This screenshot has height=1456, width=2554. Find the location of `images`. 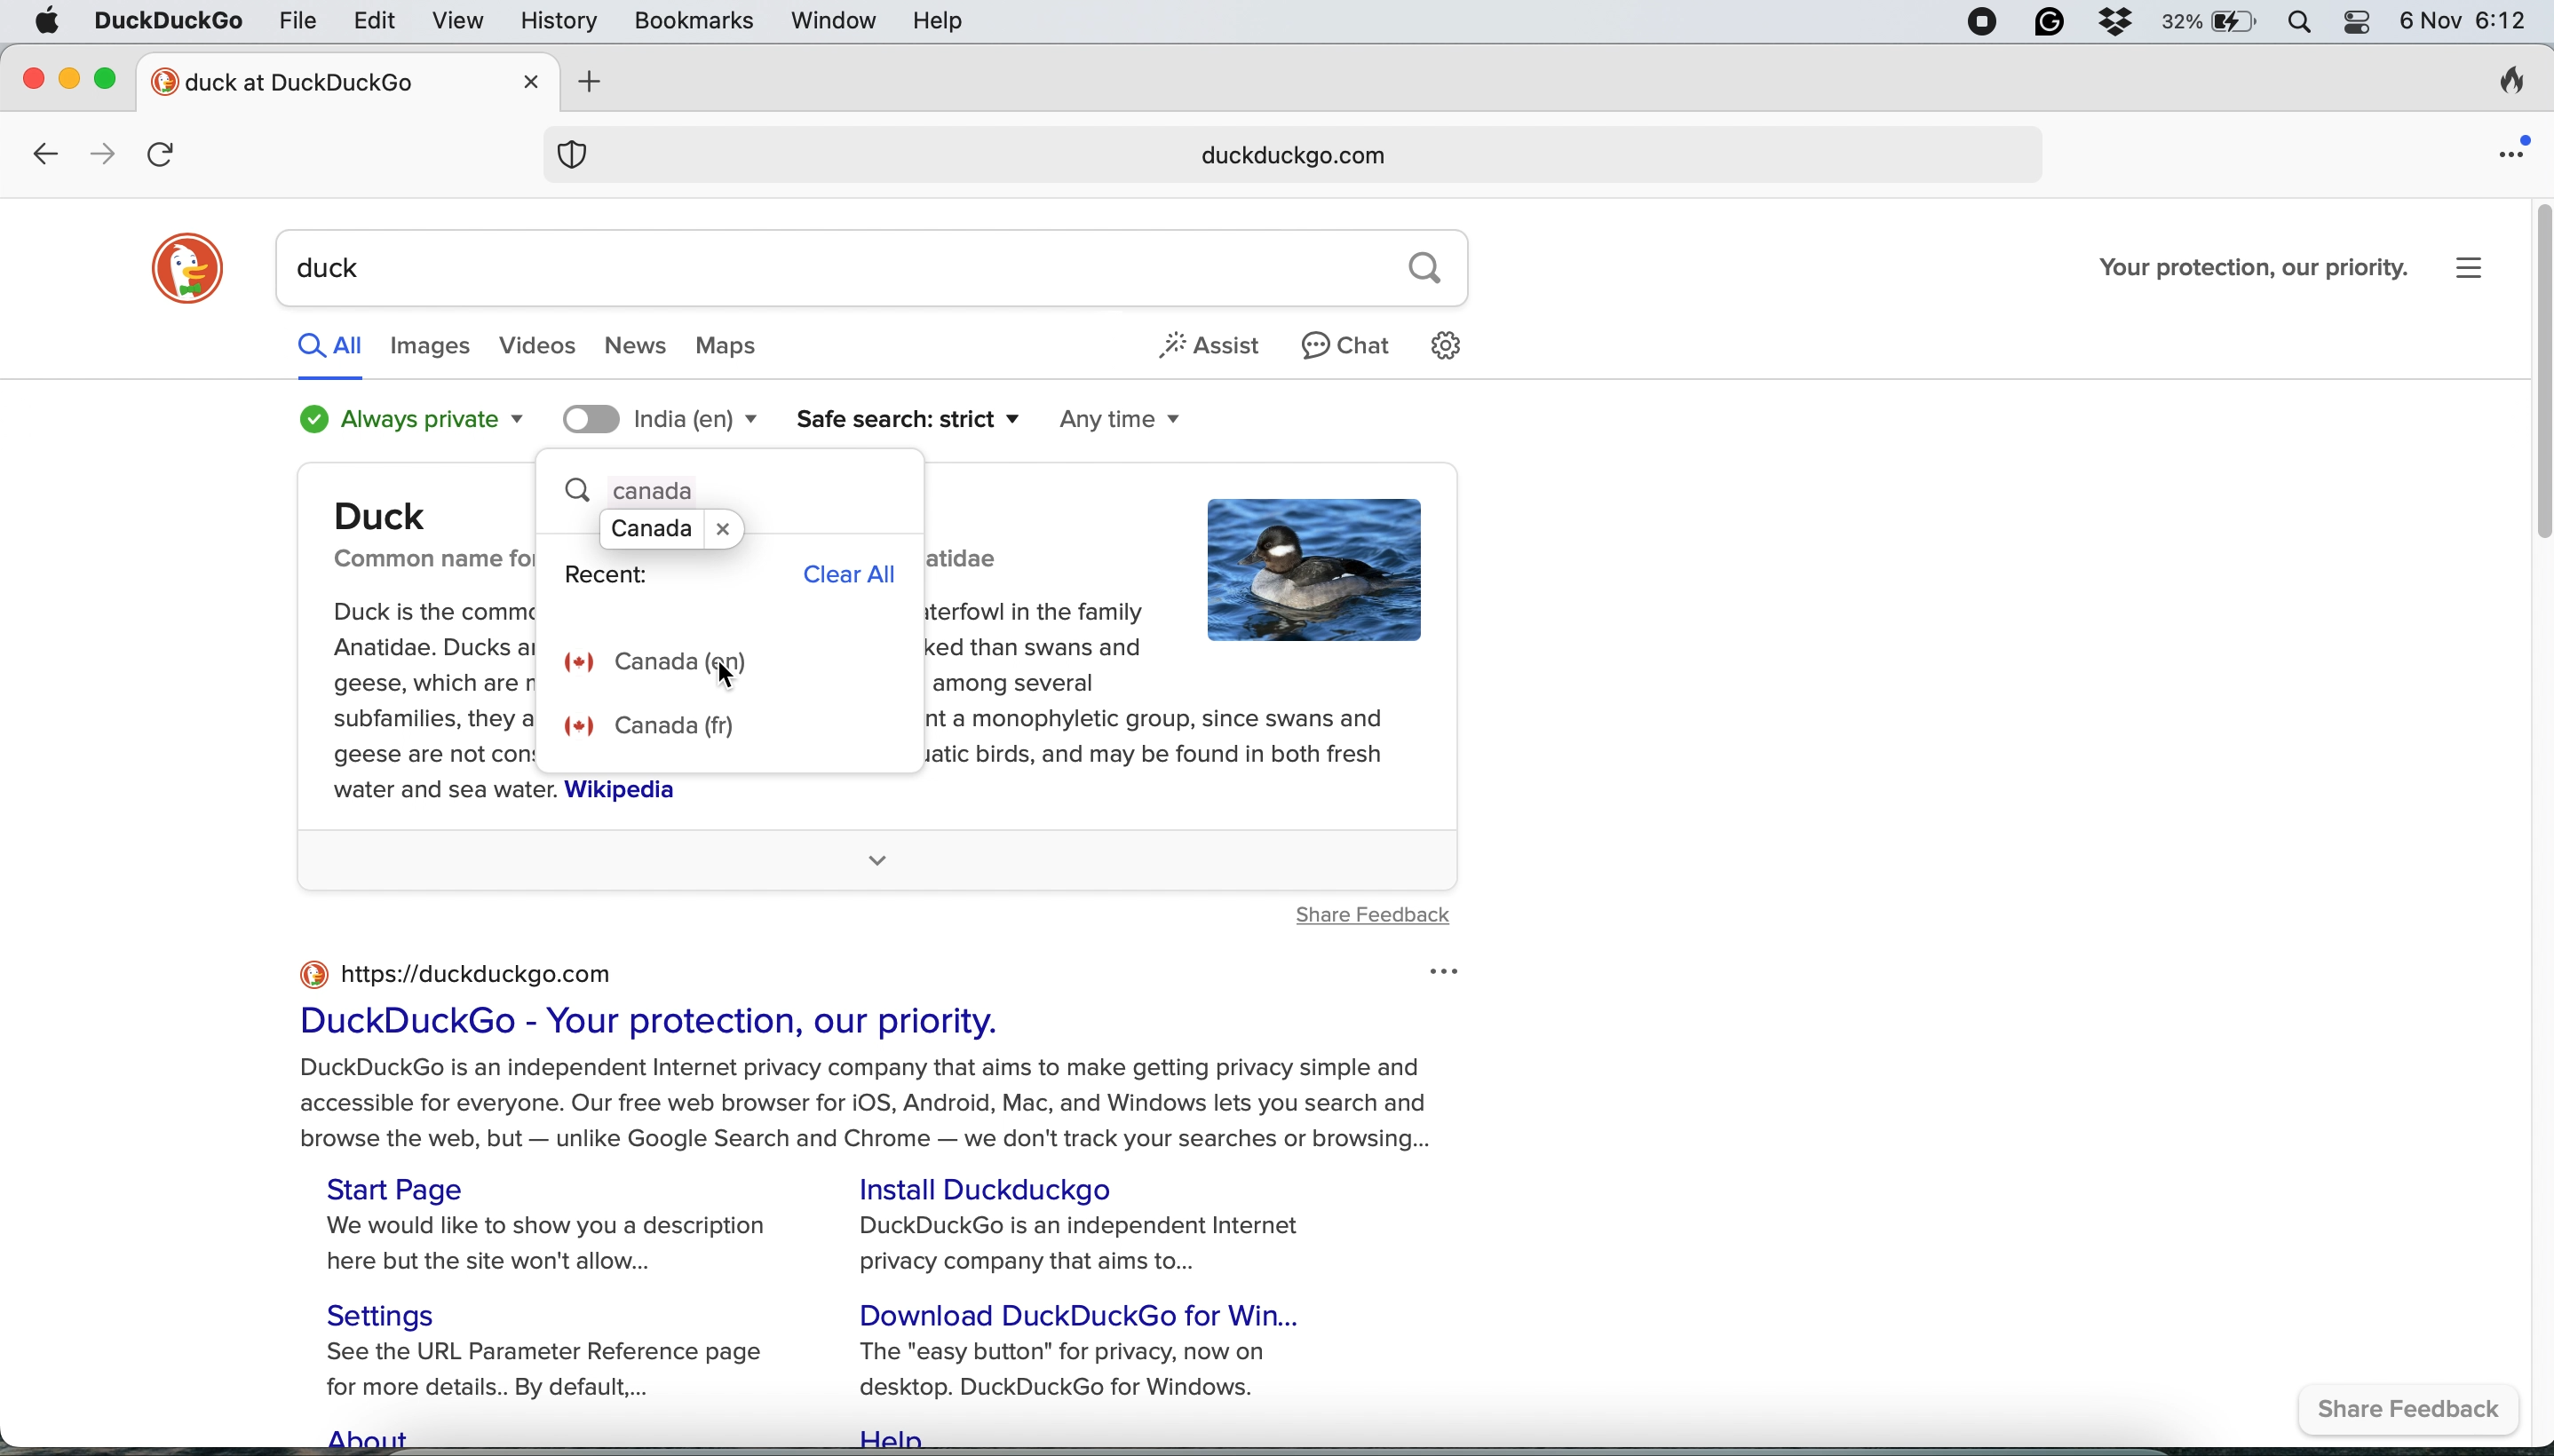

images is located at coordinates (430, 348).